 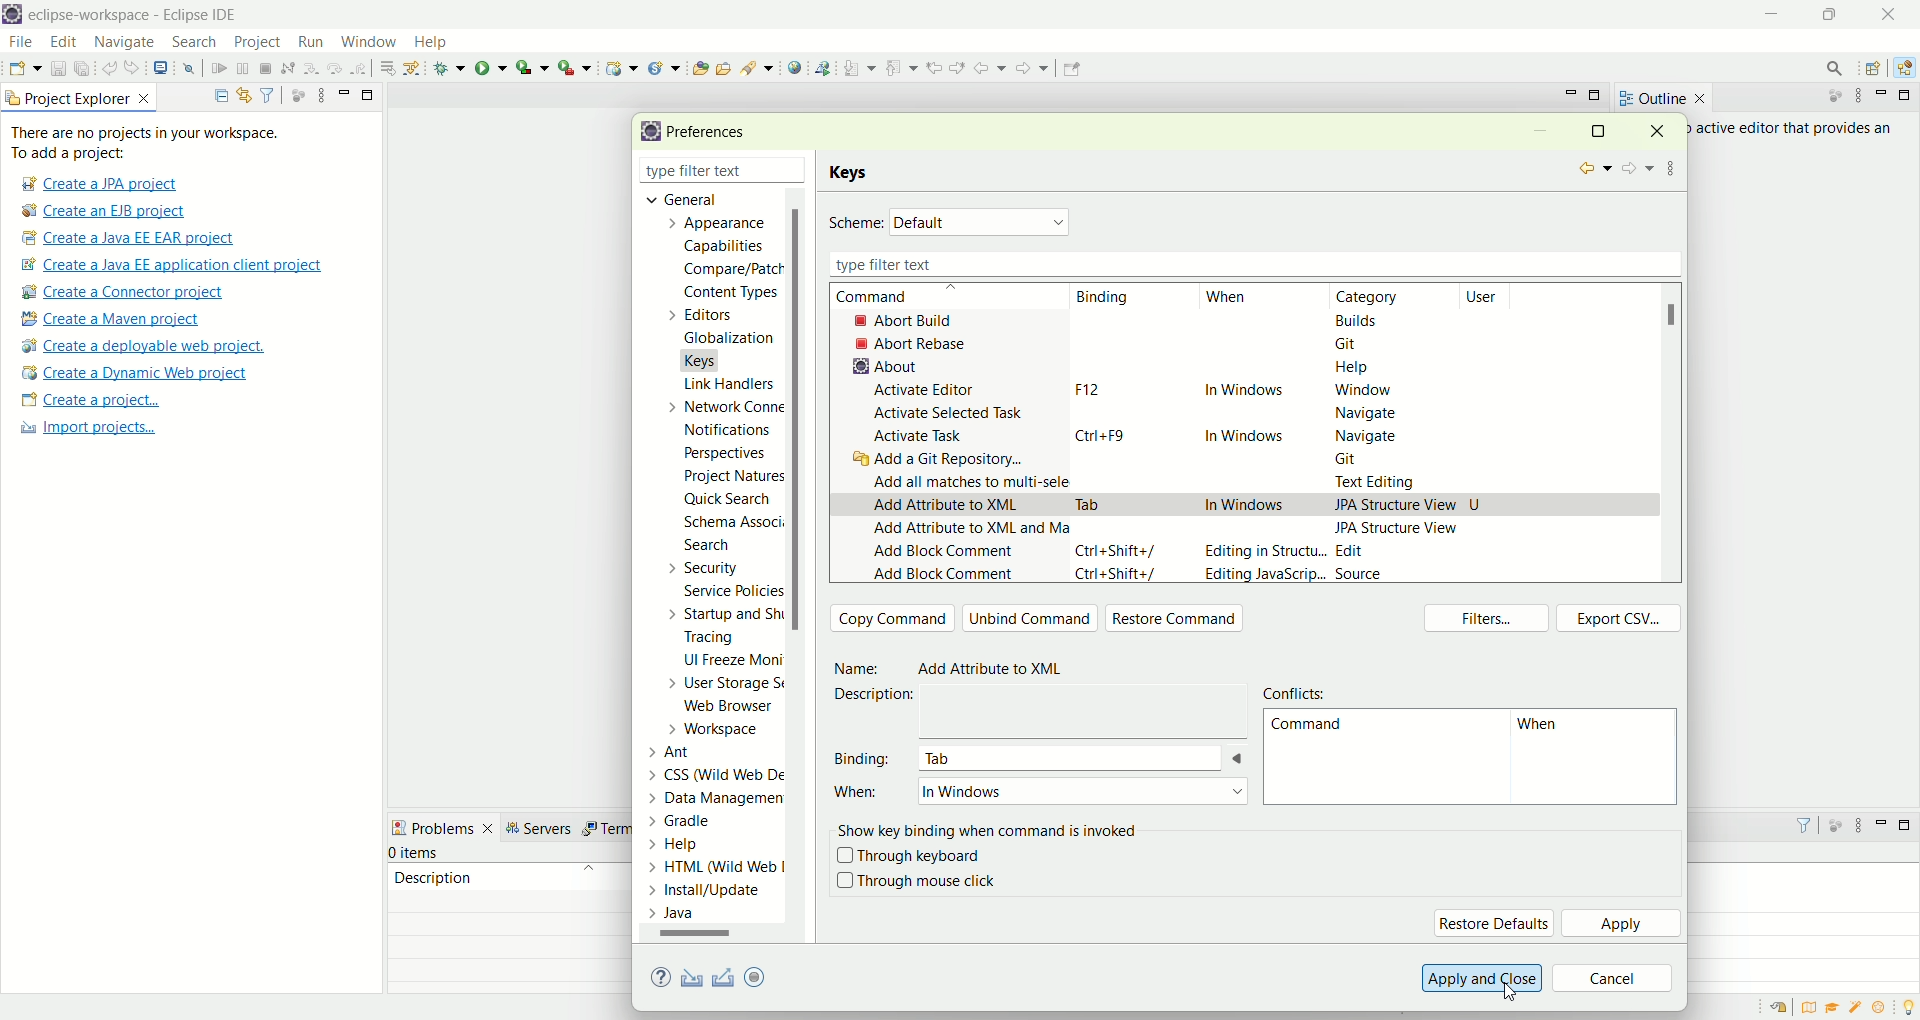 I want to click on copy command, so click(x=893, y=618).